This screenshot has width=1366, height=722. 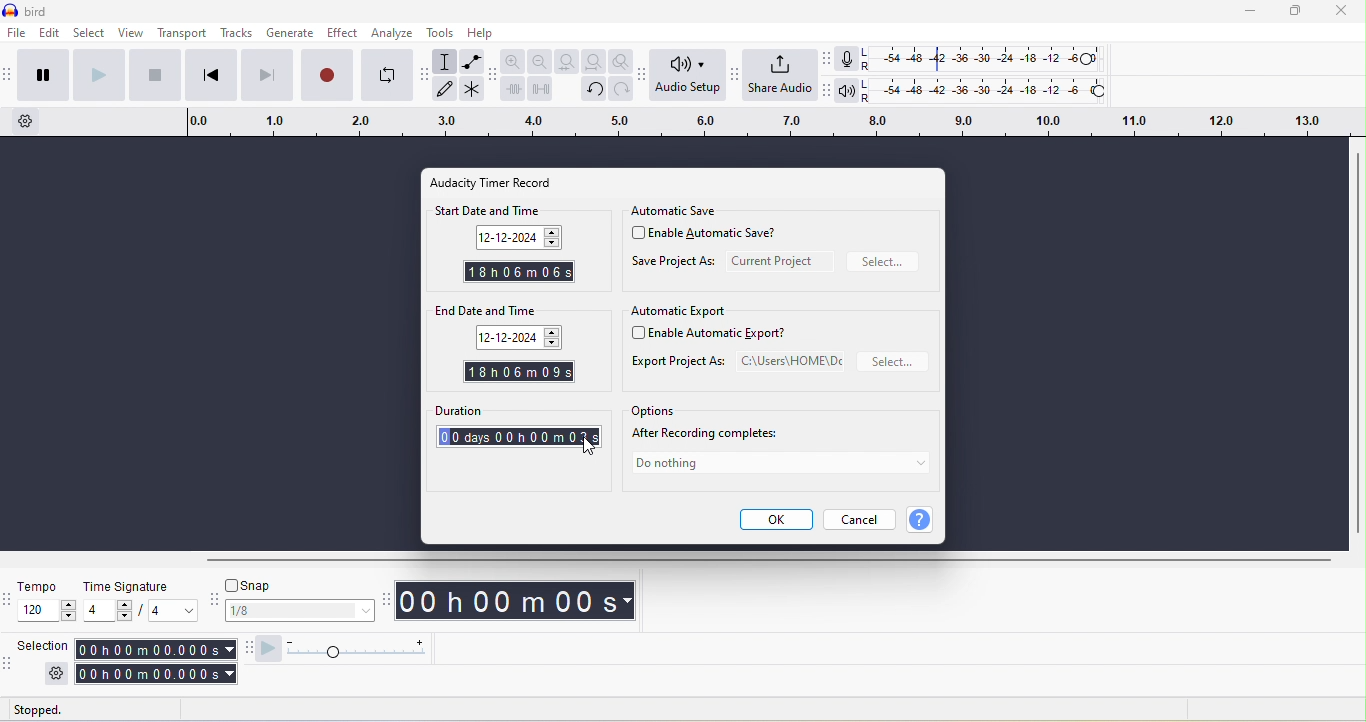 I want to click on do nothing, so click(x=779, y=466).